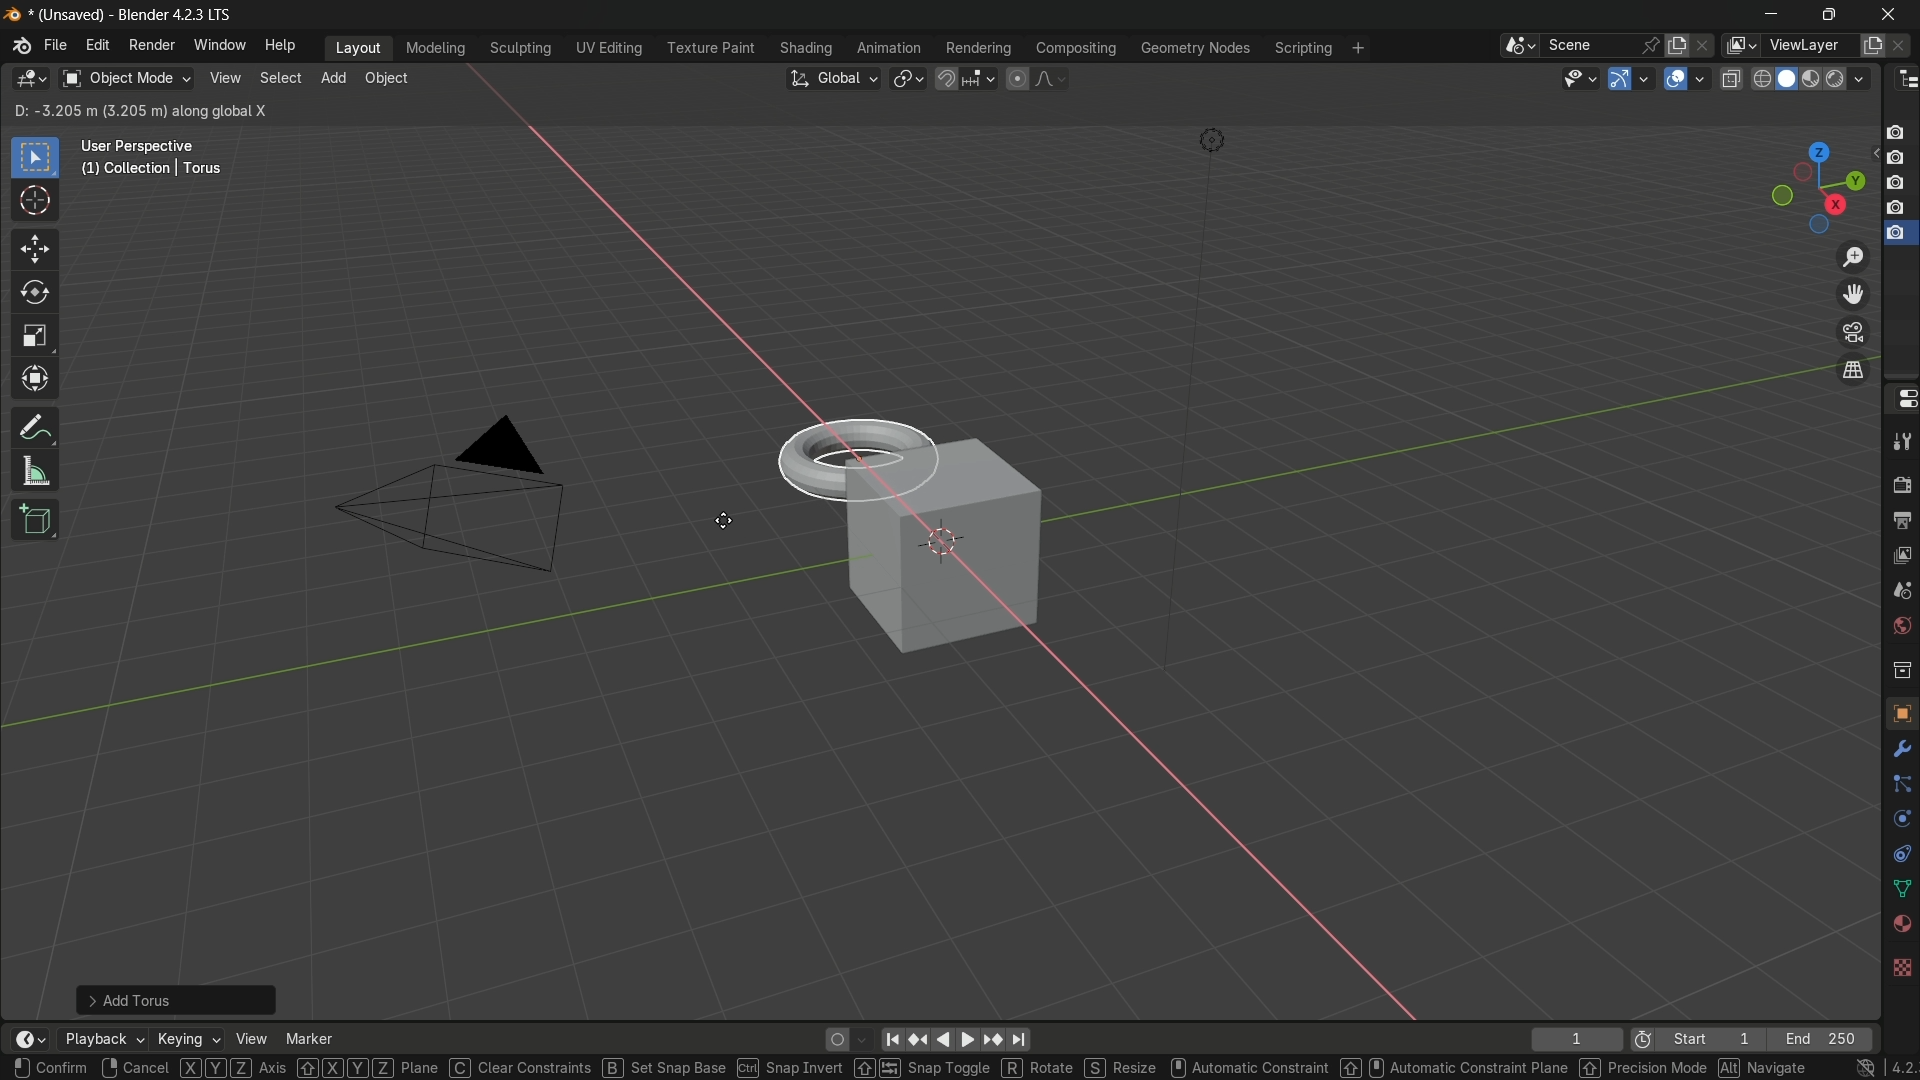 The image size is (1920, 1080). What do you see at coordinates (36, 472) in the screenshot?
I see `measure` at bounding box center [36, 472].